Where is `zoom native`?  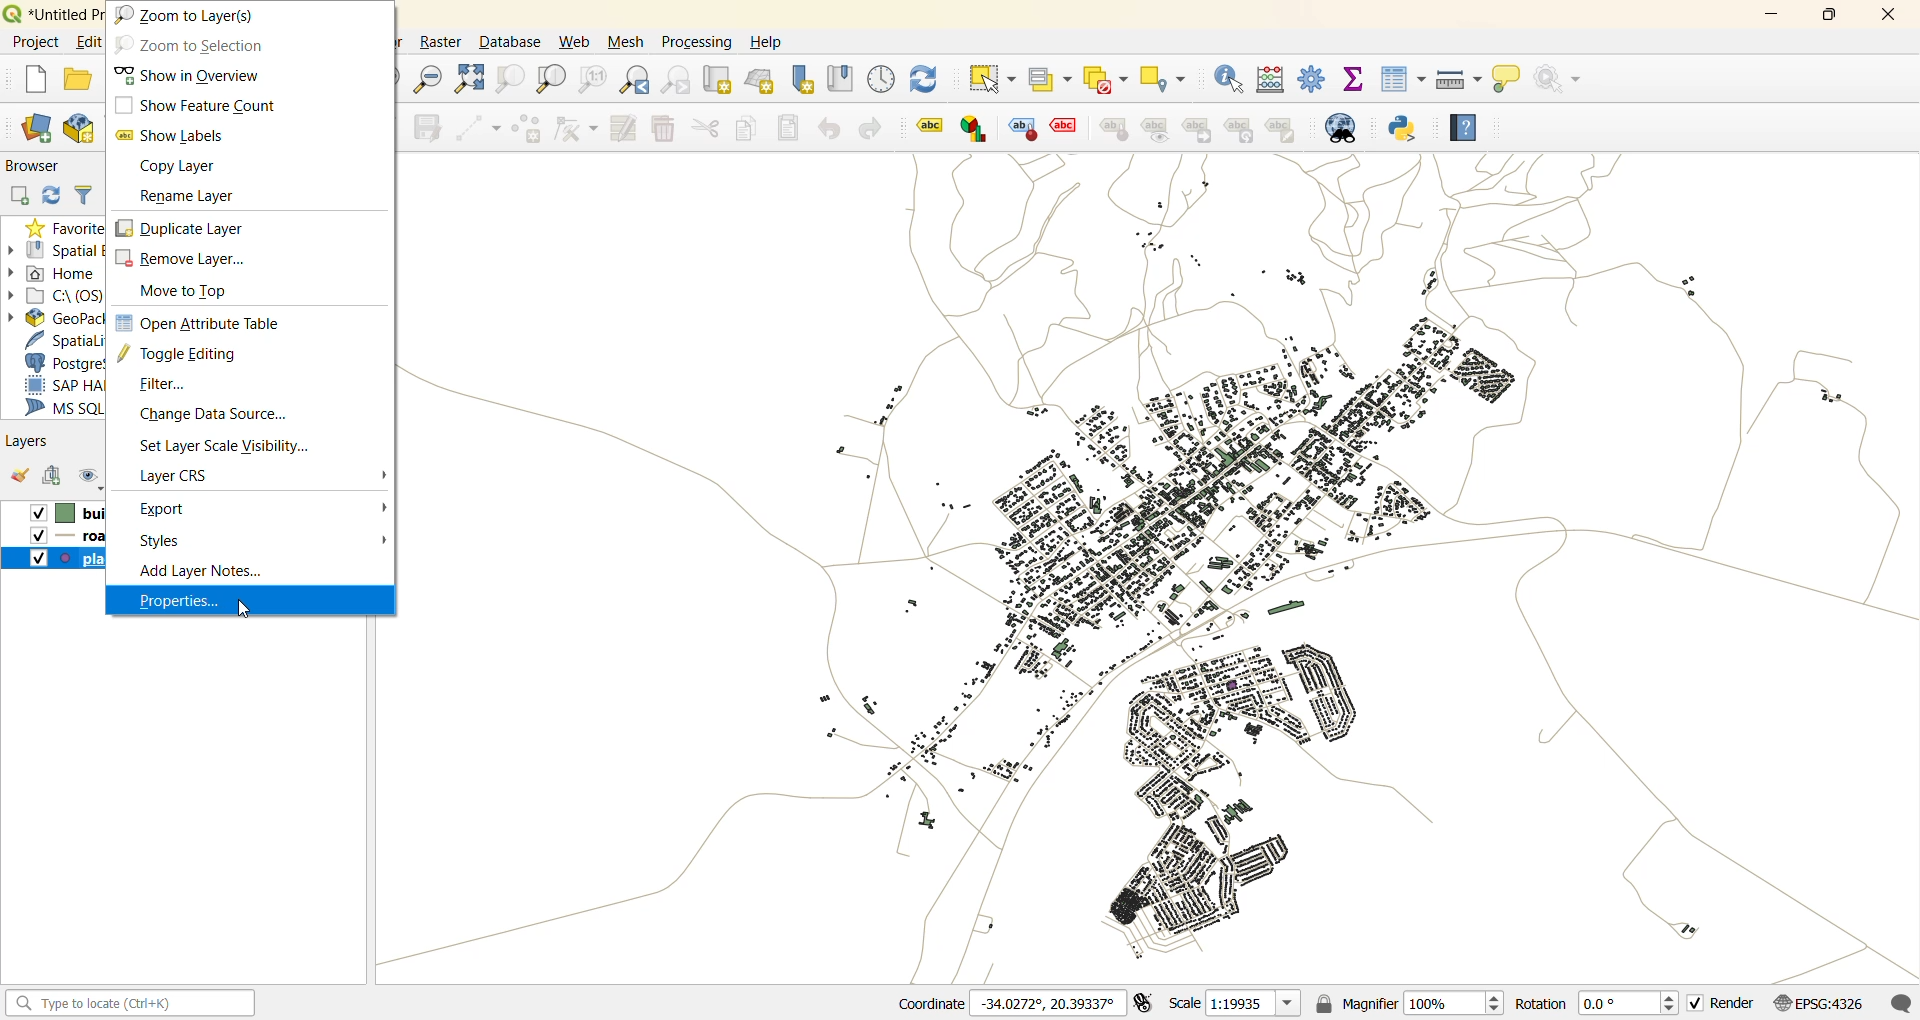 zoom native is located at coordinates (595, 79).